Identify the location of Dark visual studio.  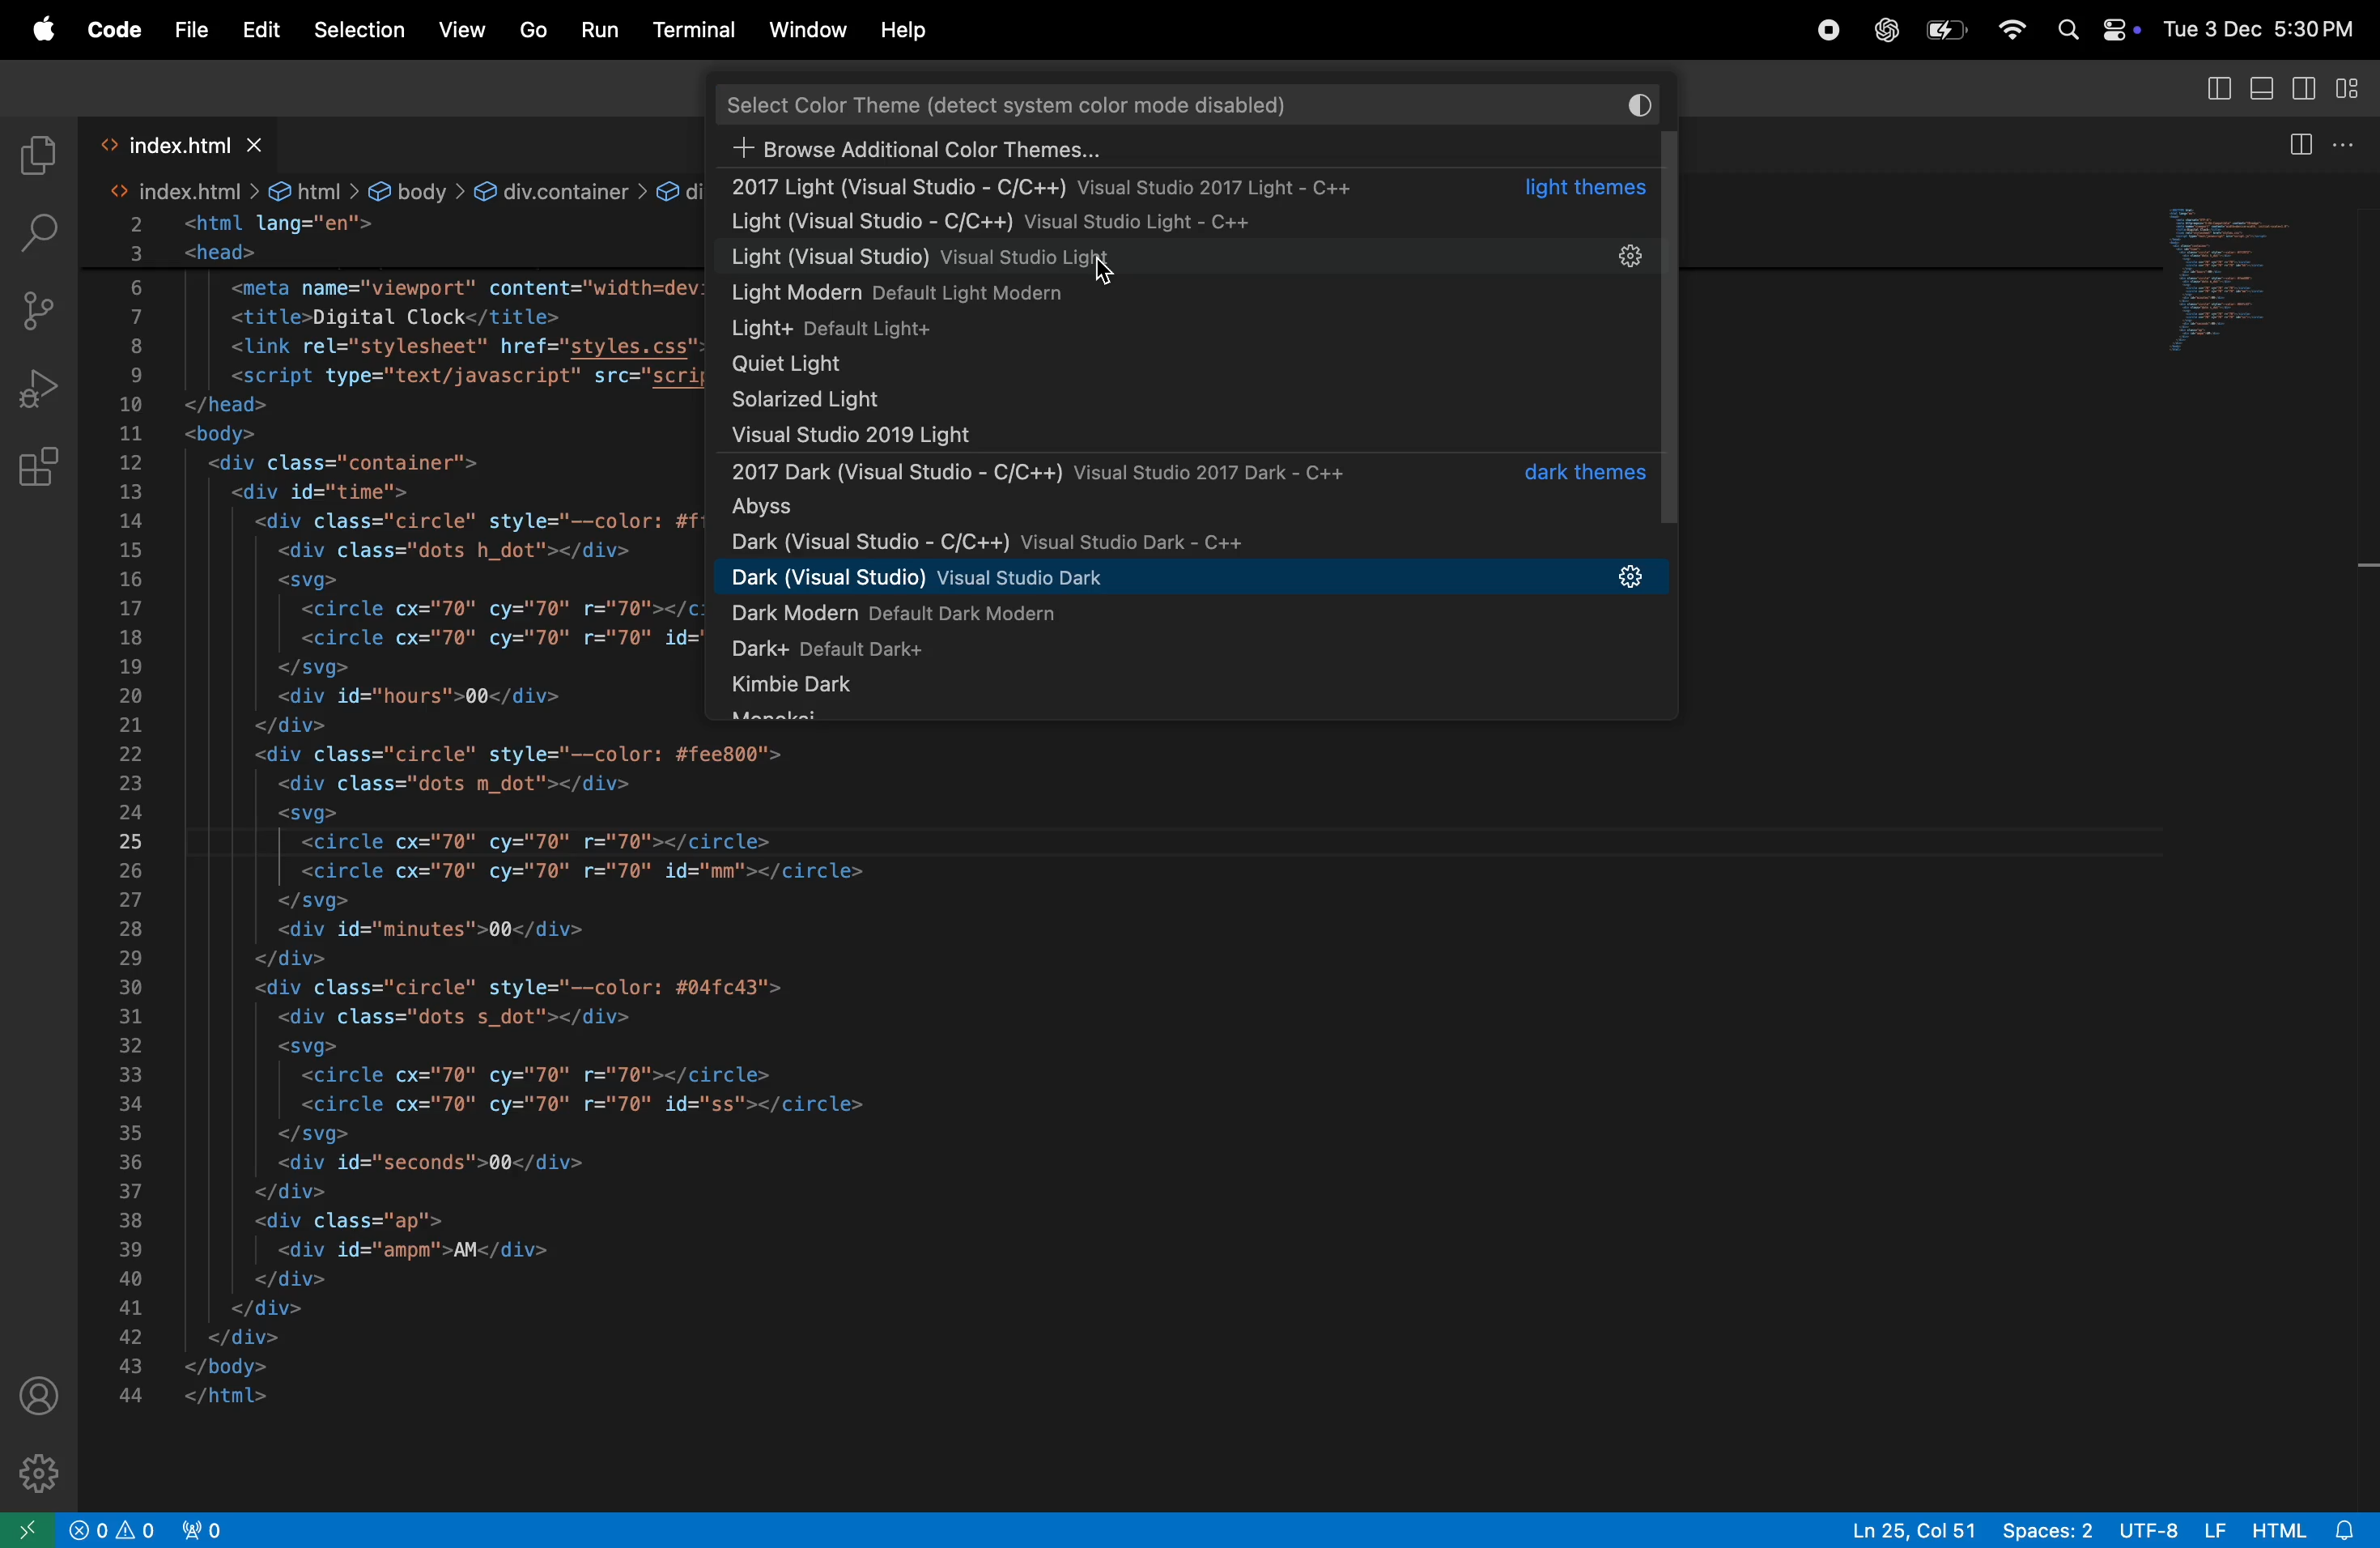
(1185, 541).